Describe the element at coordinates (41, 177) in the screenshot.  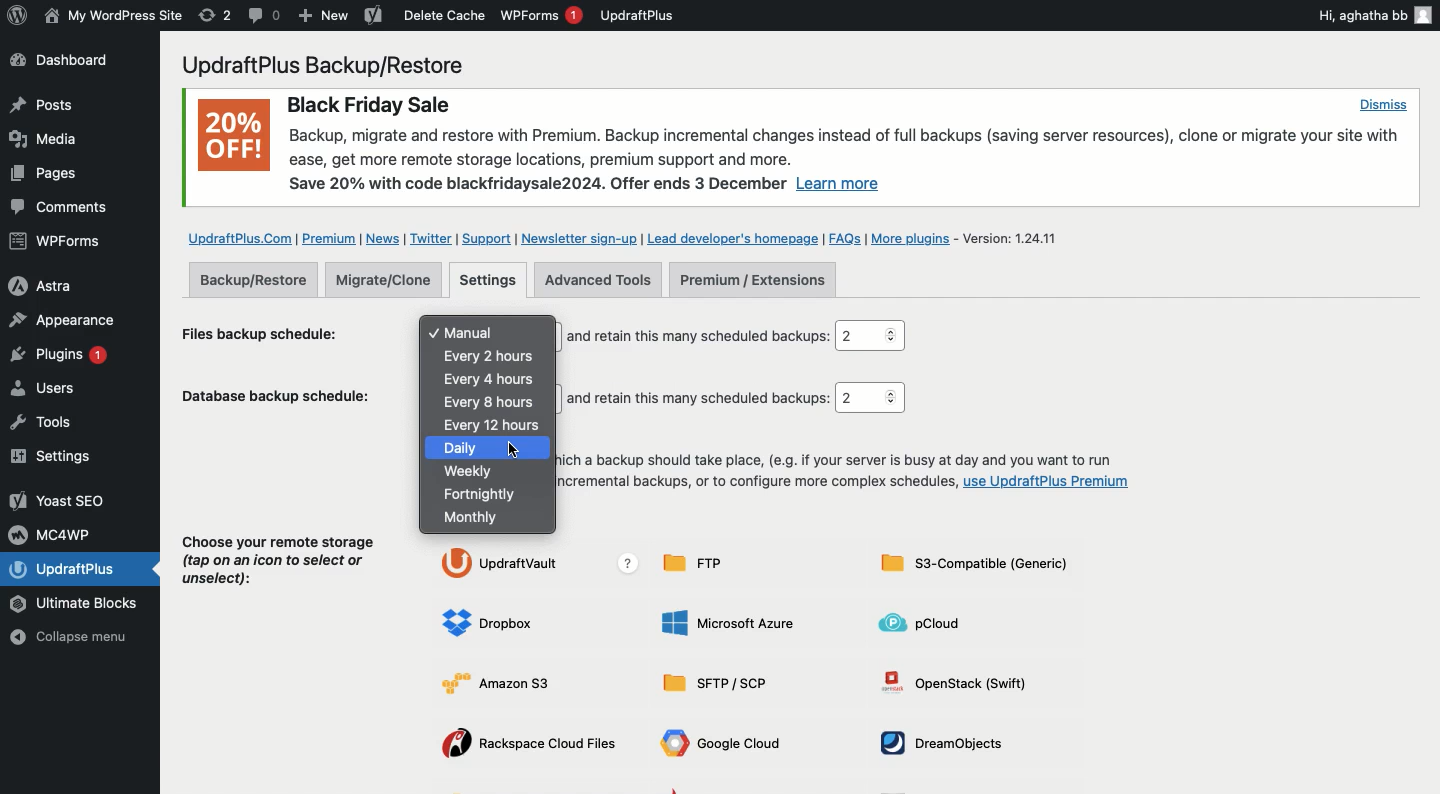
I see `Posts` at that location.